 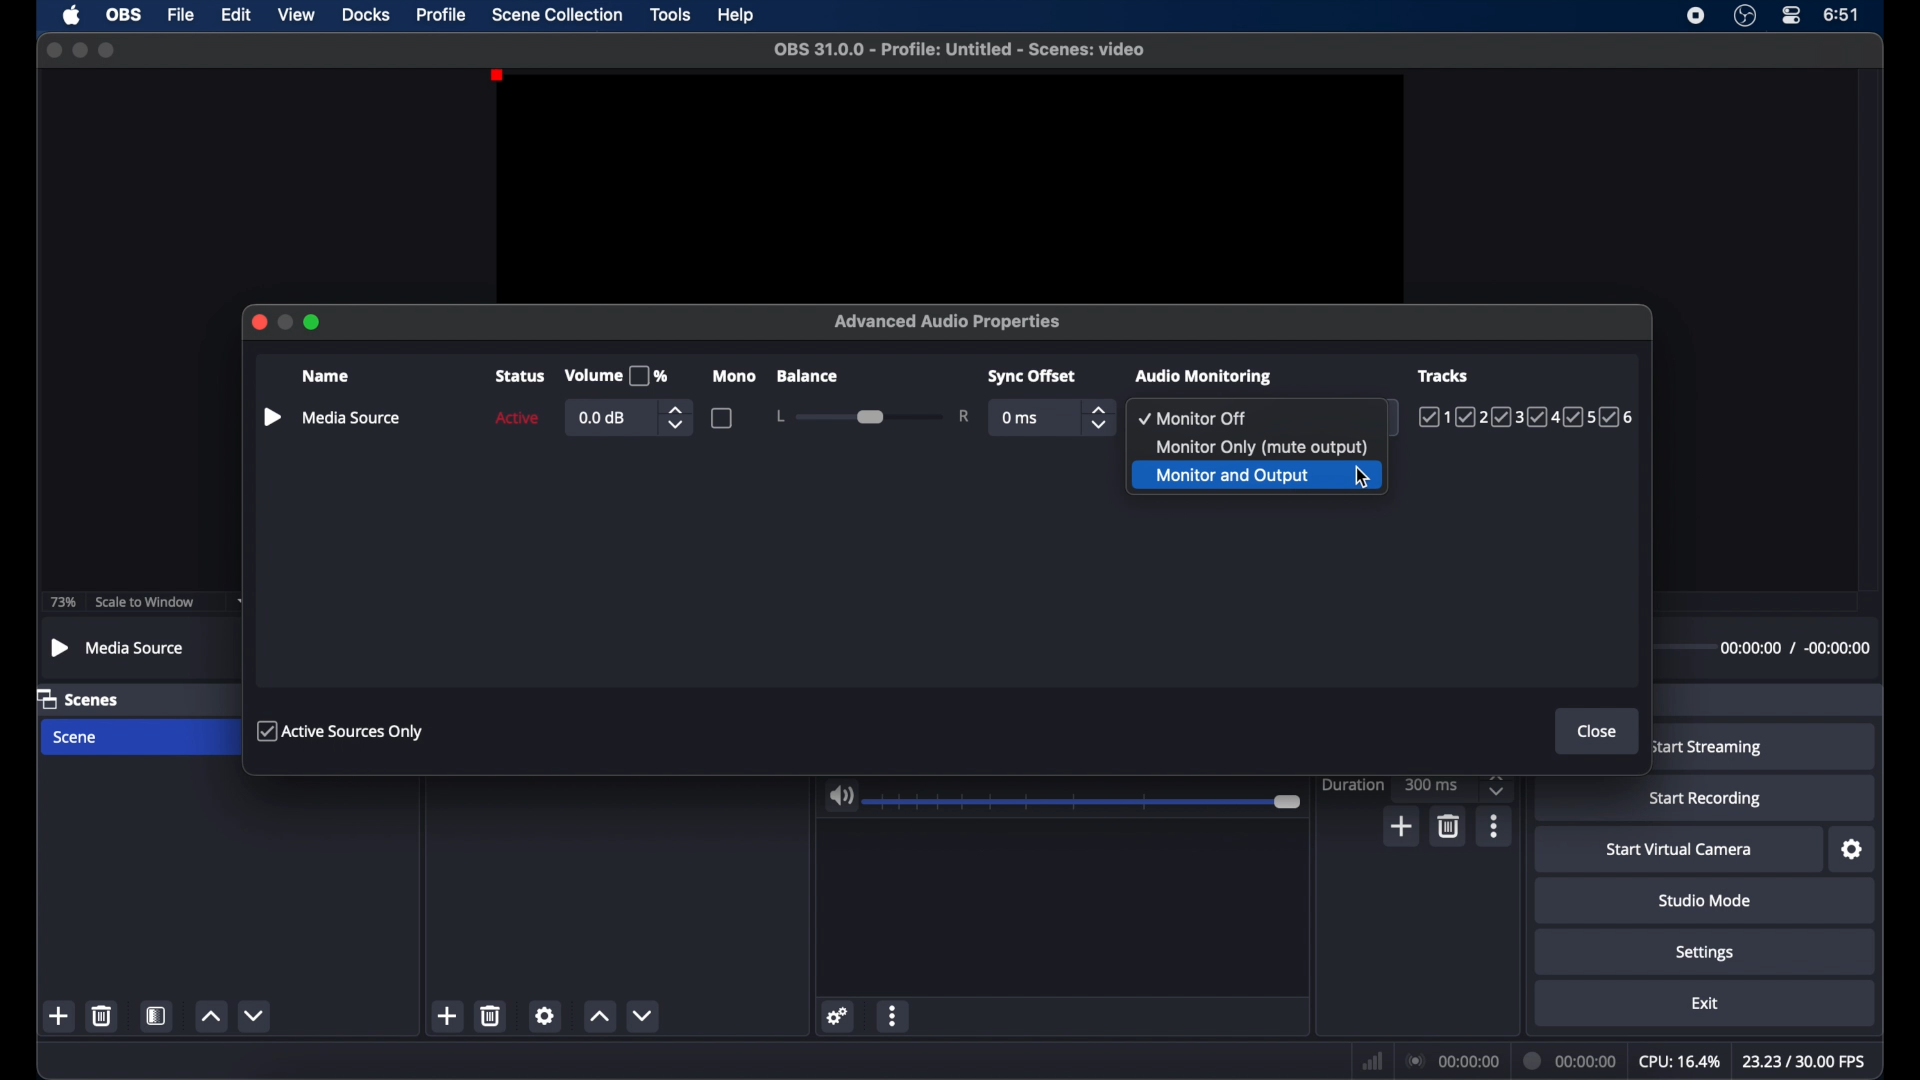 I want to click on add, so click(x=60, y=1016).